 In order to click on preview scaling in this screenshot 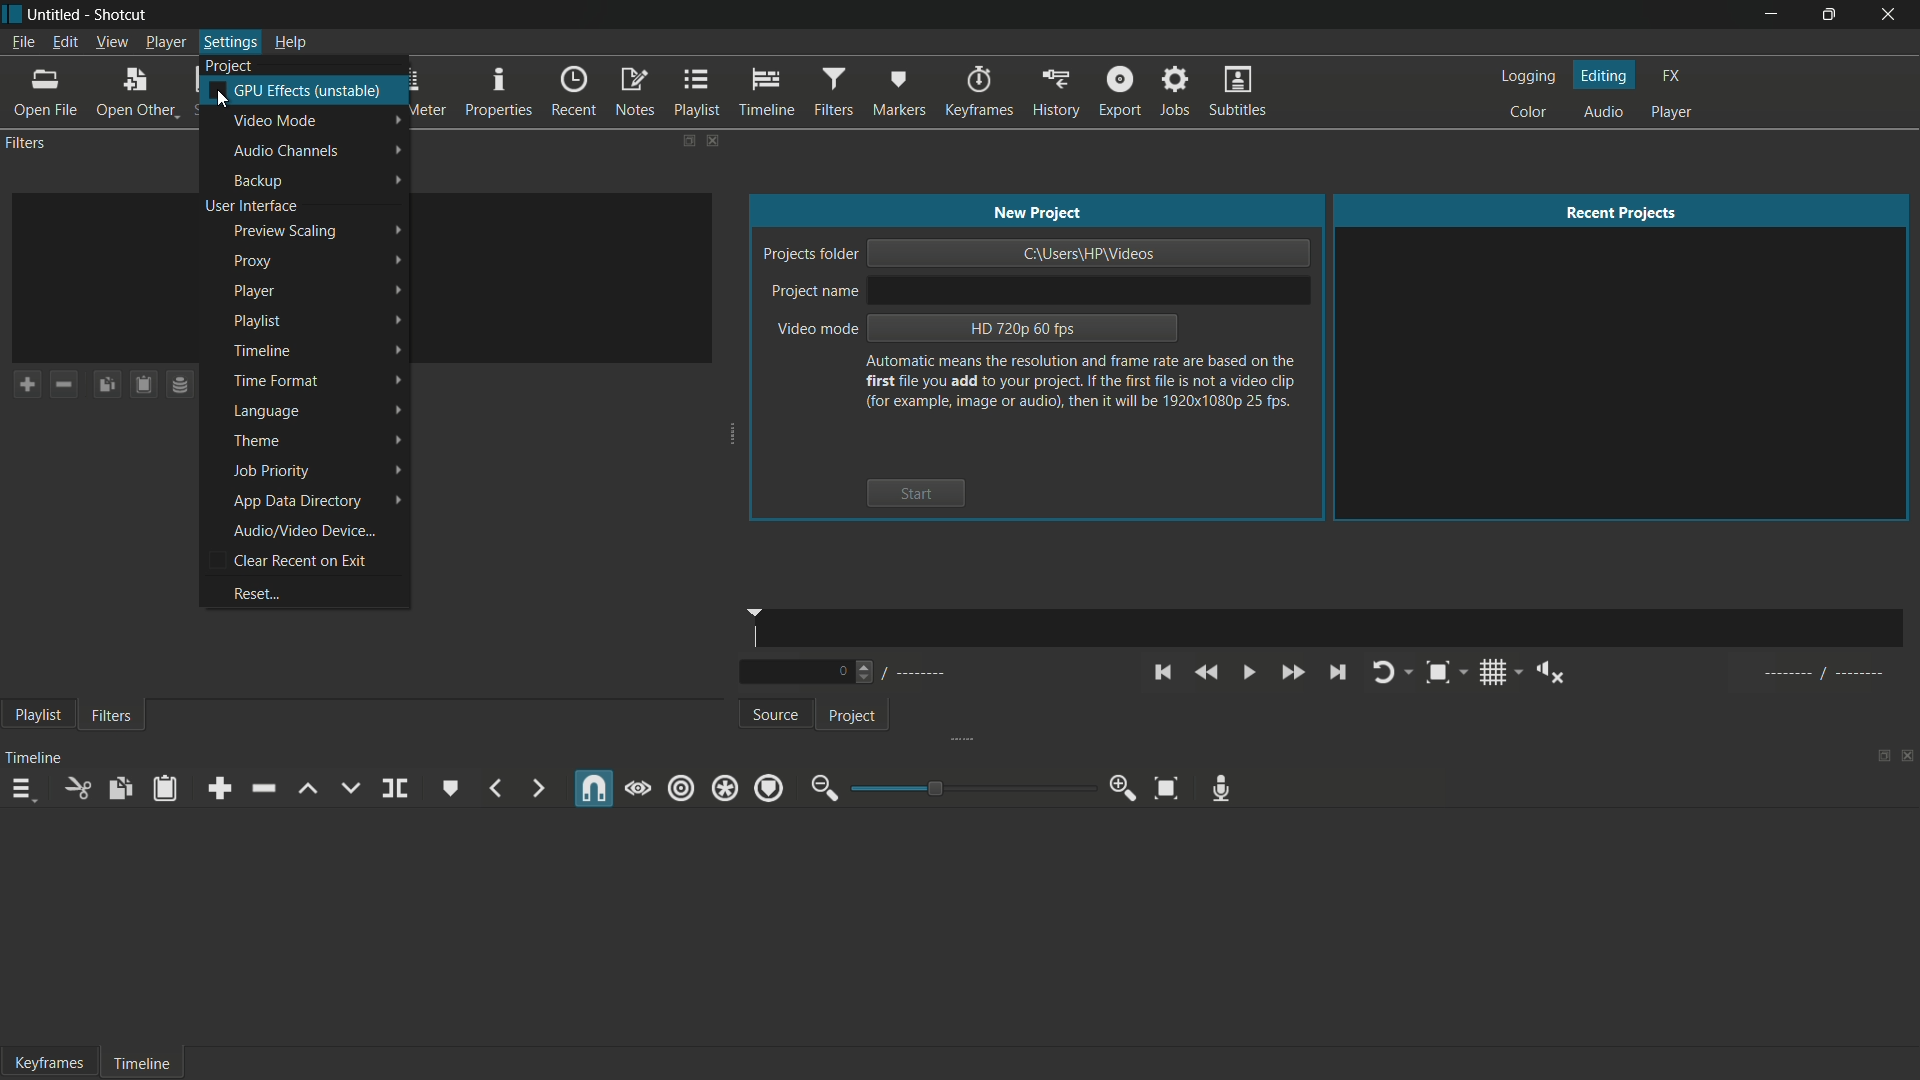, I will do `click(285, 231)`.